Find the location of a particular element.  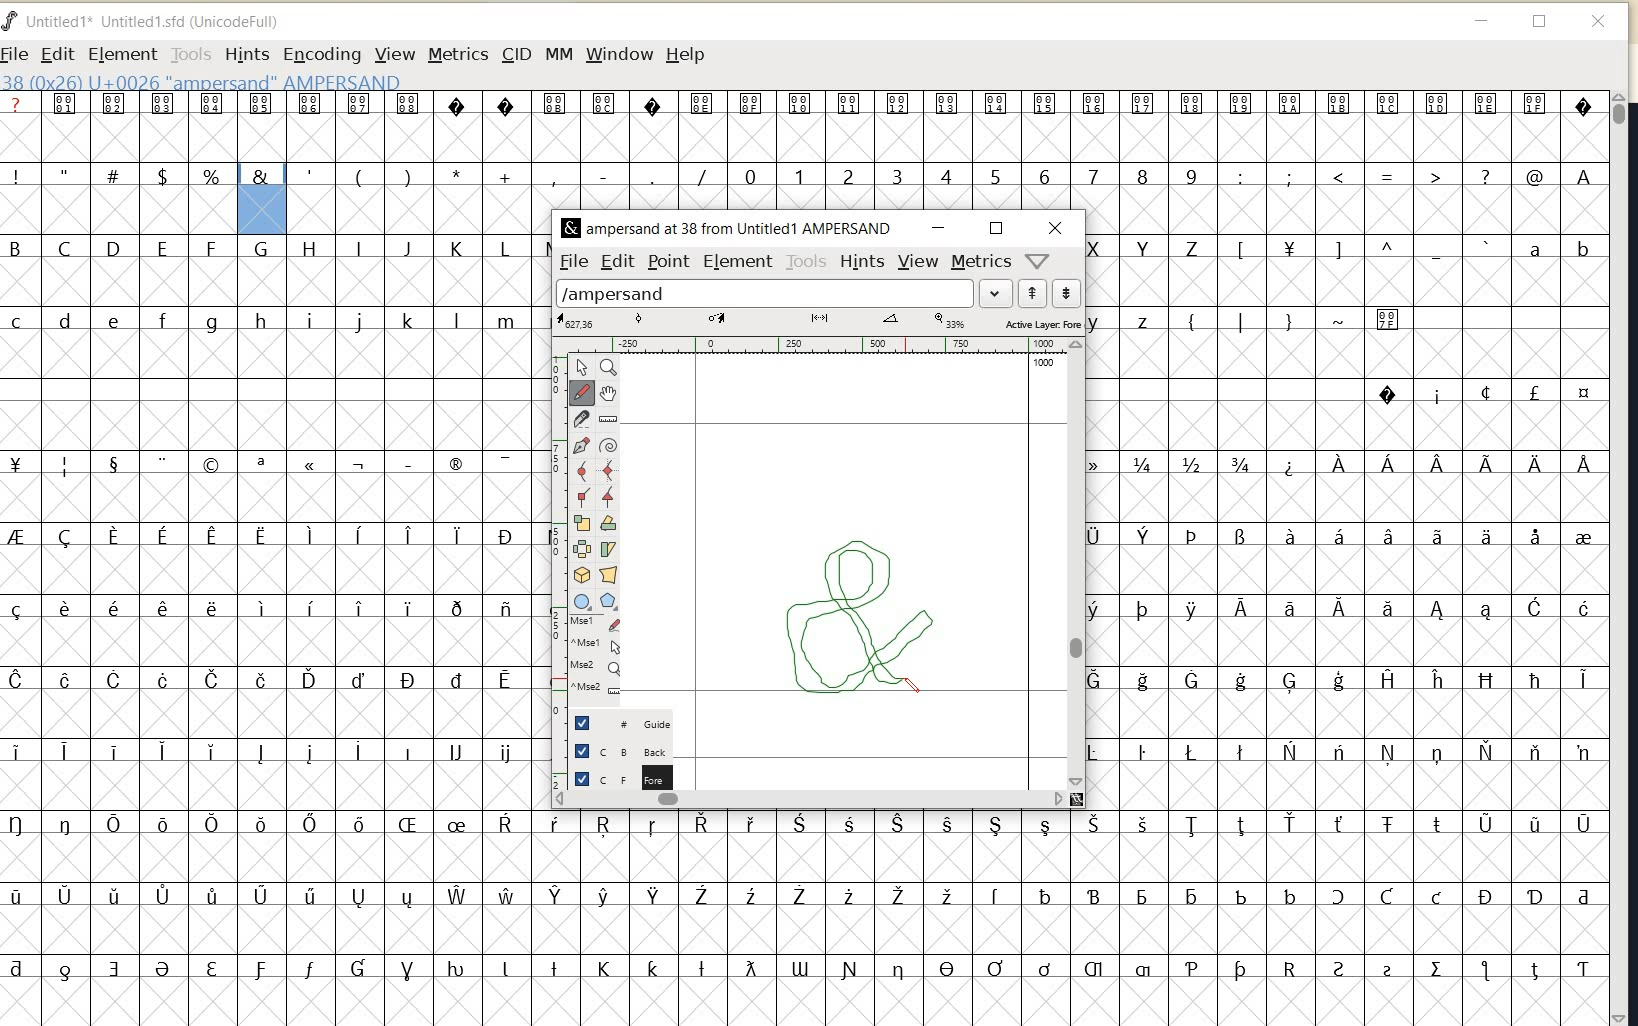

skew the selection is located at coordinates (608, 549).